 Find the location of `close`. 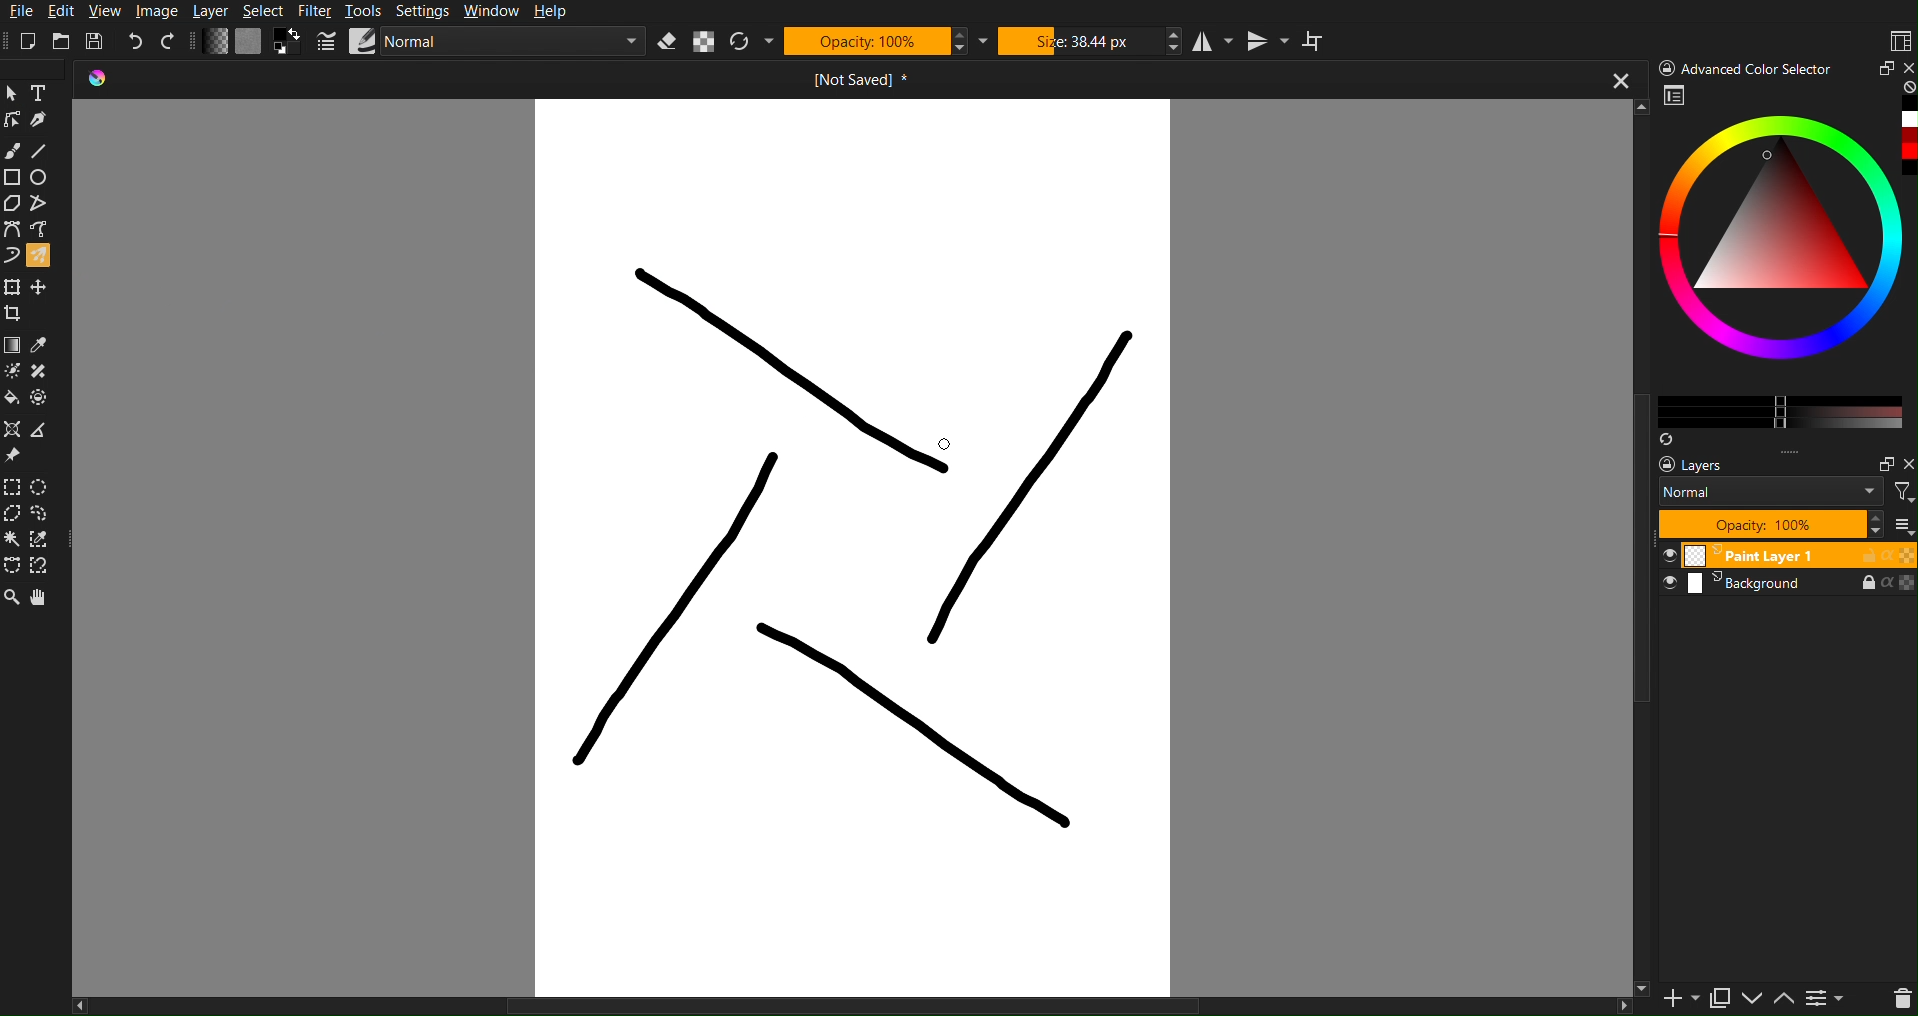

close is located at coordinates (1906, 66).